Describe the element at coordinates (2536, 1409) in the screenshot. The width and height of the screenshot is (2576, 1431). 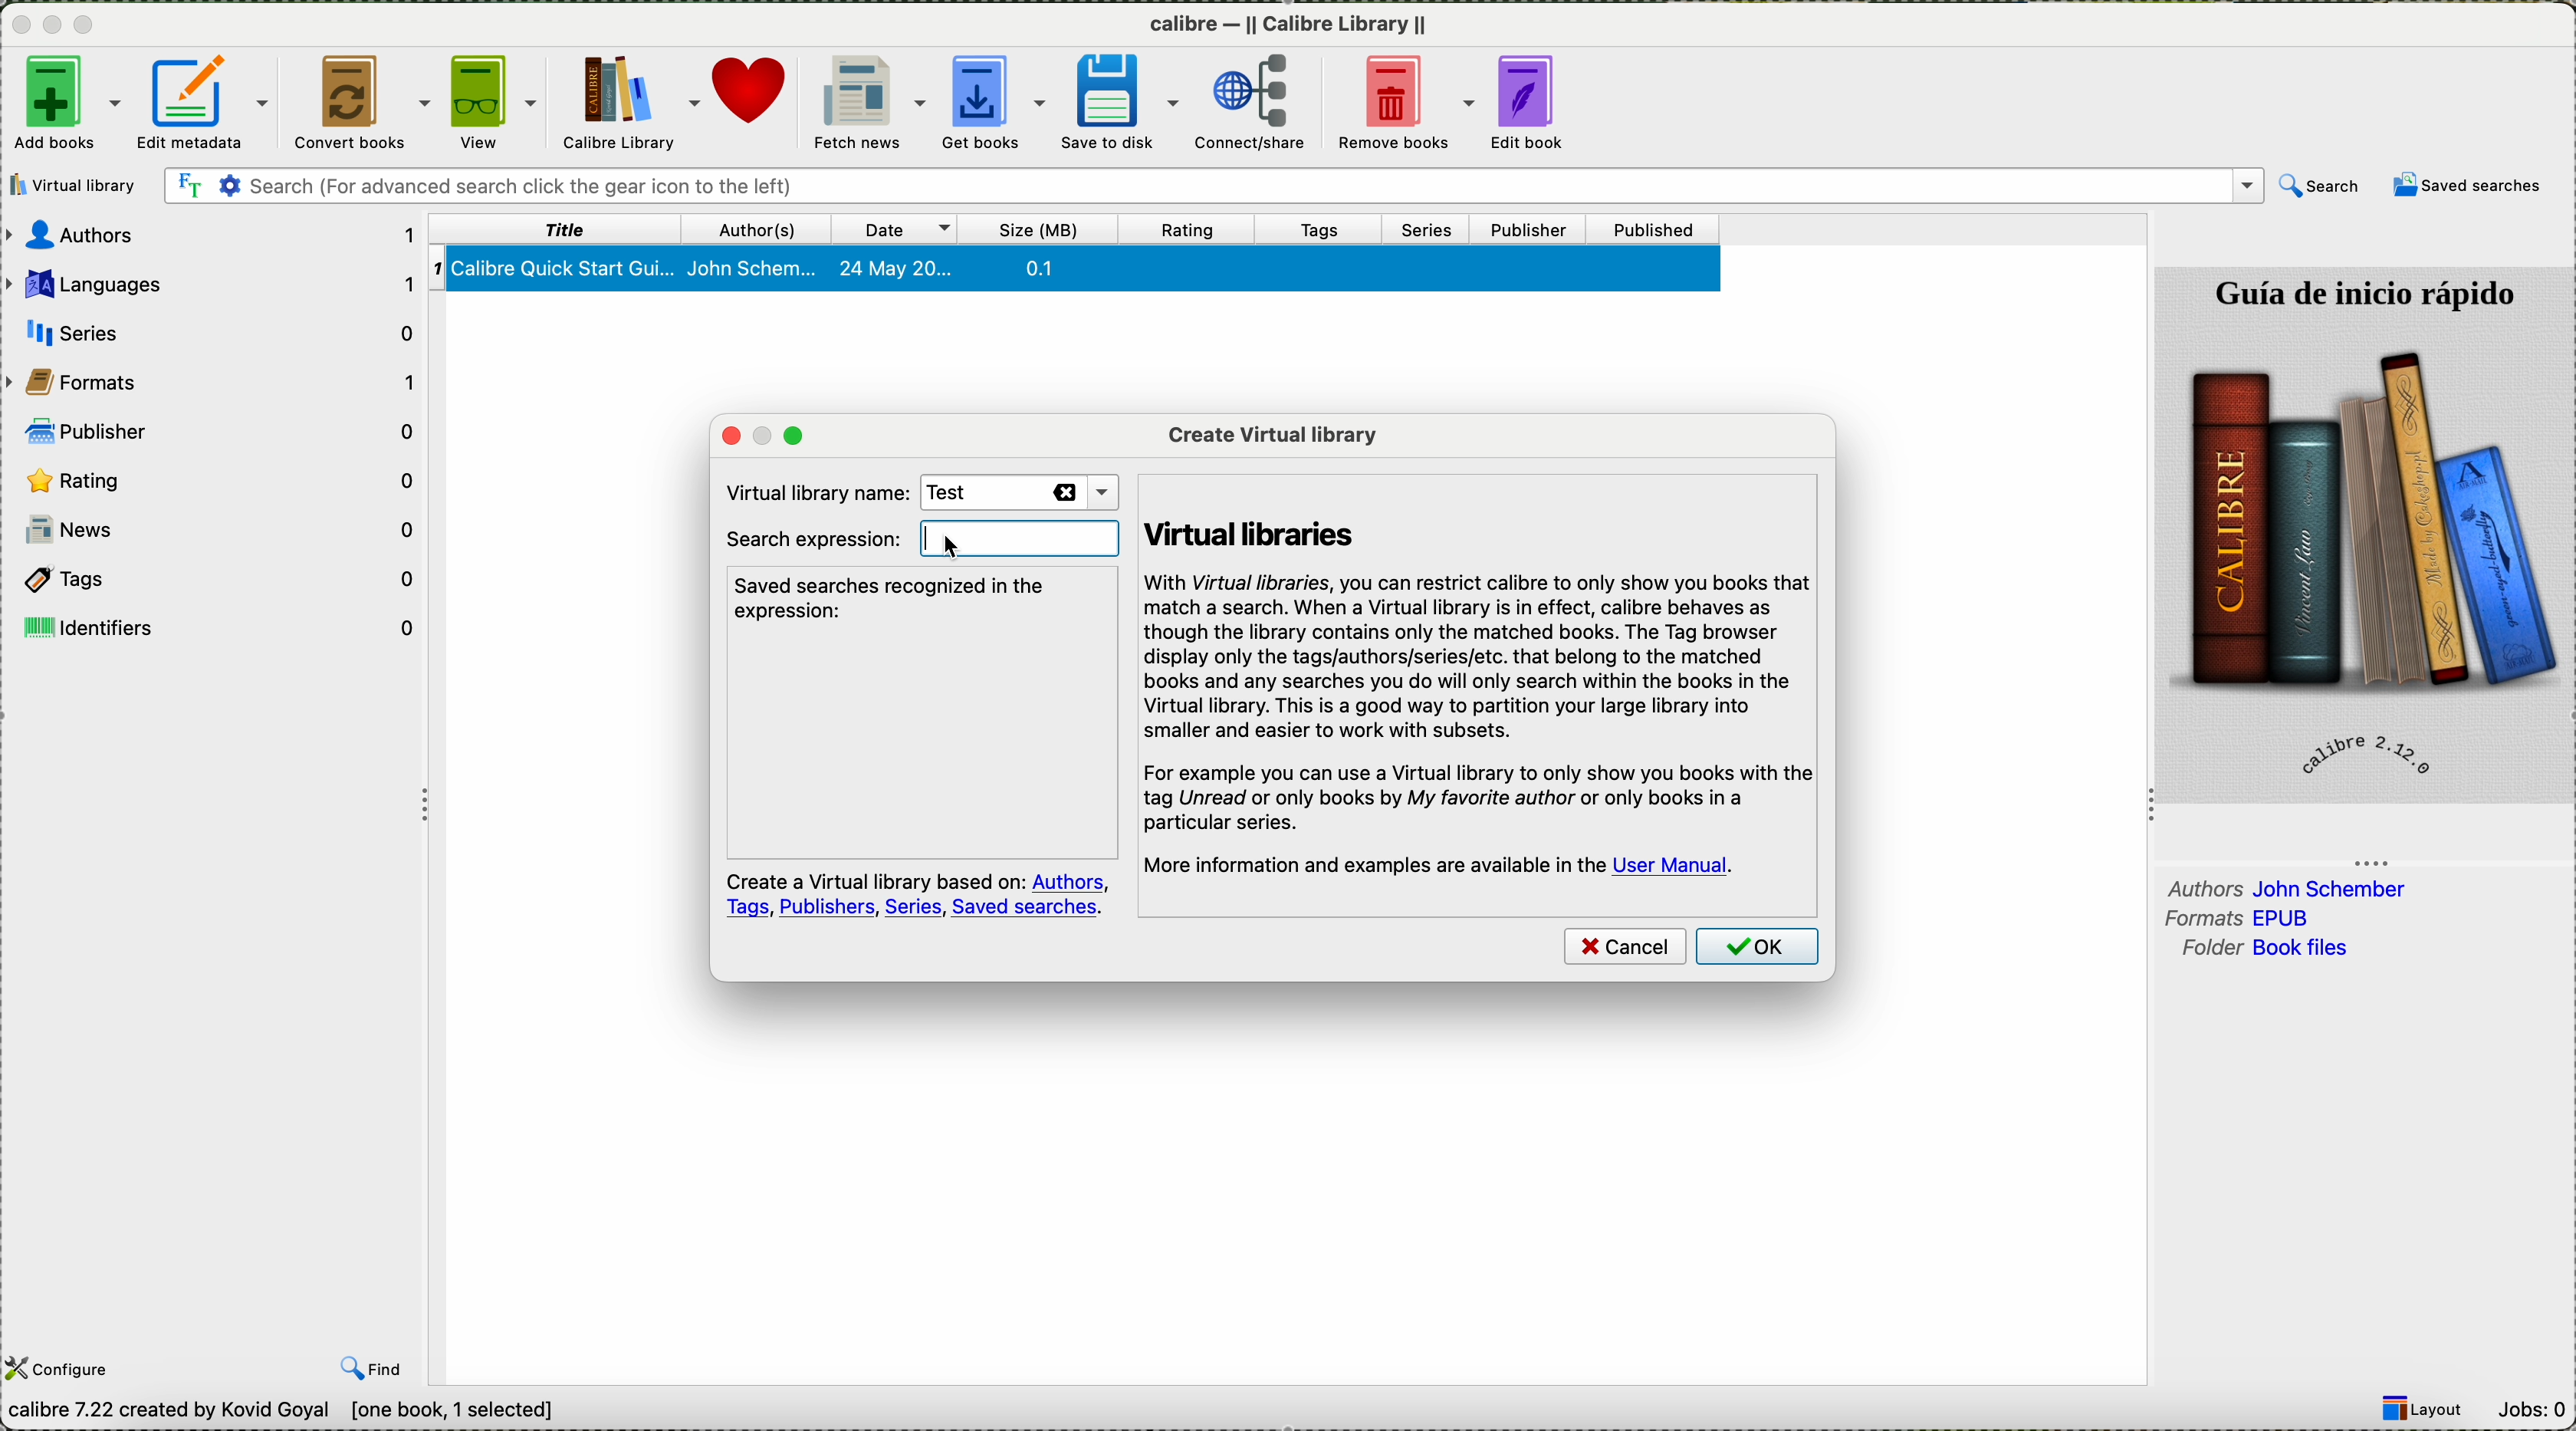
I see `Jobs: 0` at that location.